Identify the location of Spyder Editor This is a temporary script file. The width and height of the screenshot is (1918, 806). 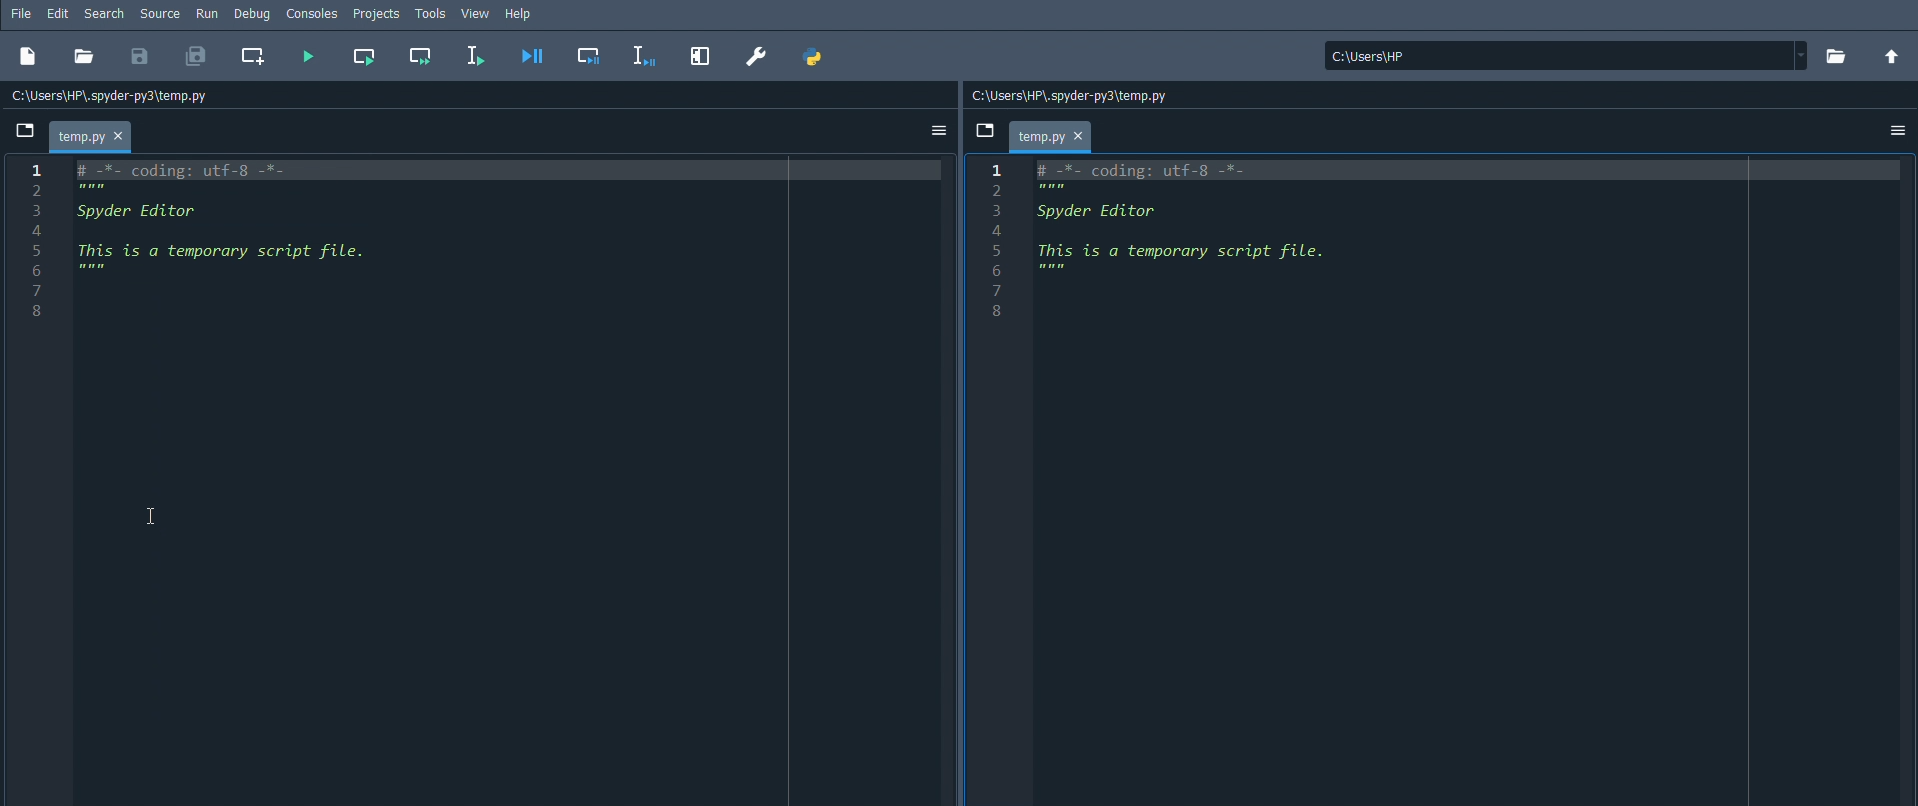
(234, 227).